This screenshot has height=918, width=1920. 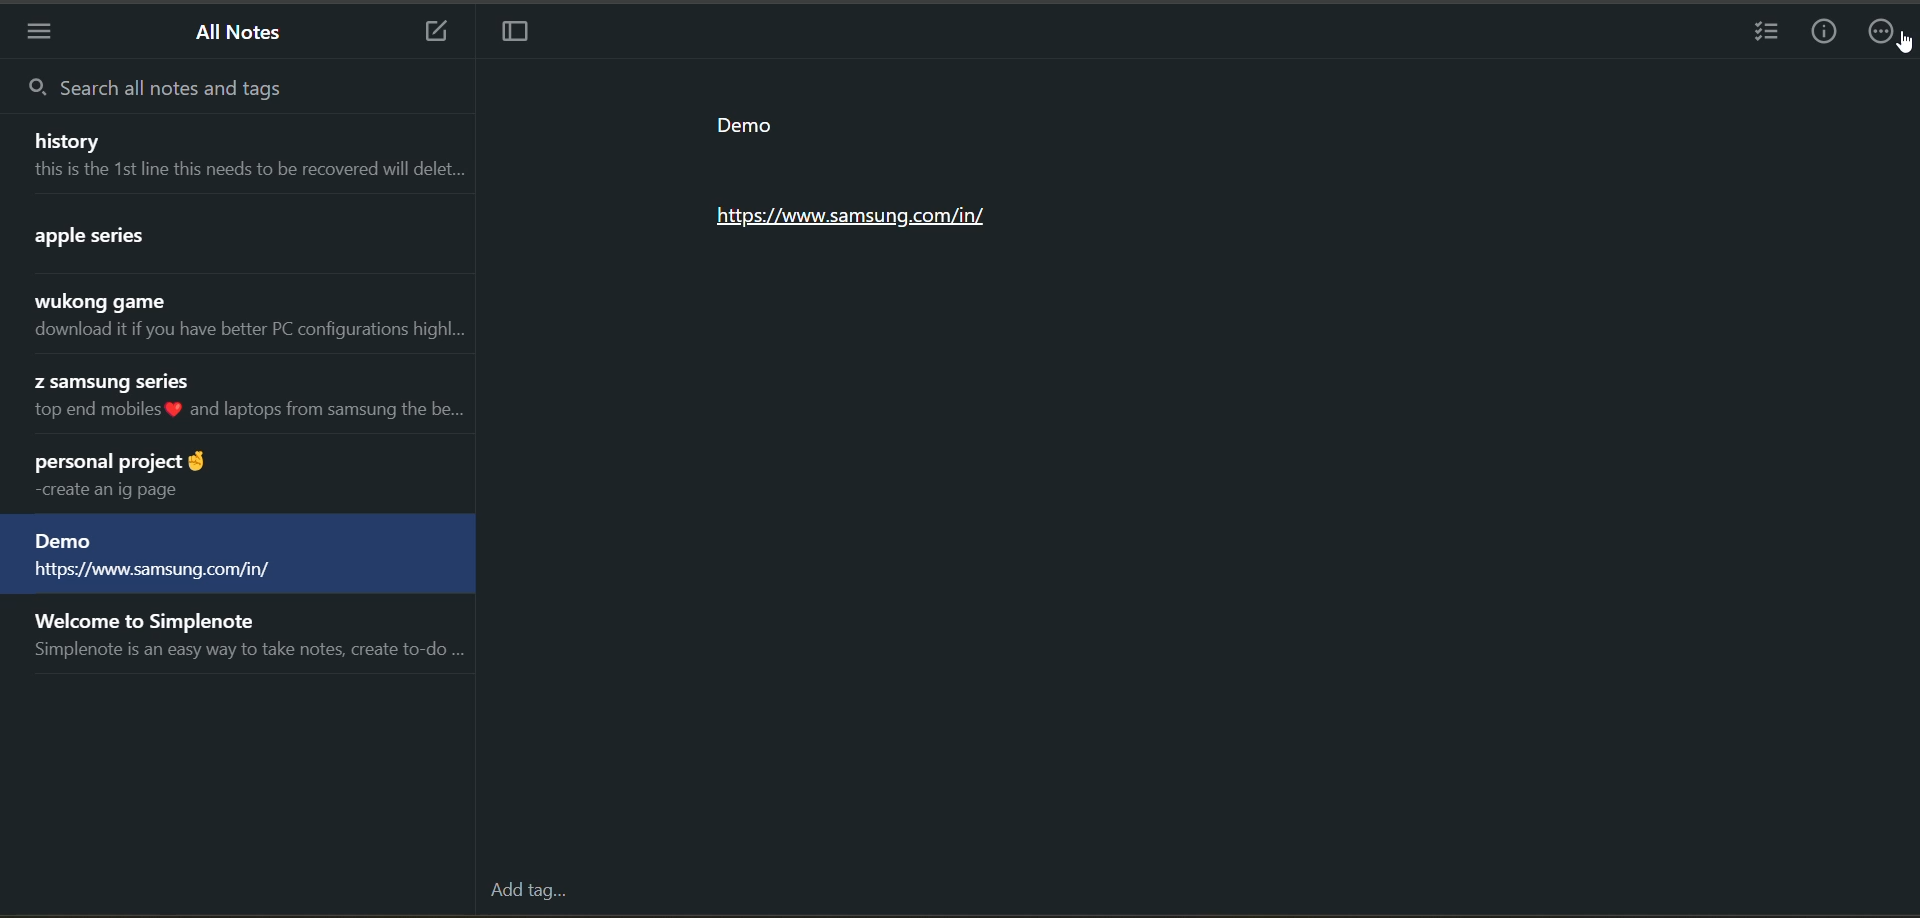 I want to click on search all notes and tags, so click(x=162, y=89).